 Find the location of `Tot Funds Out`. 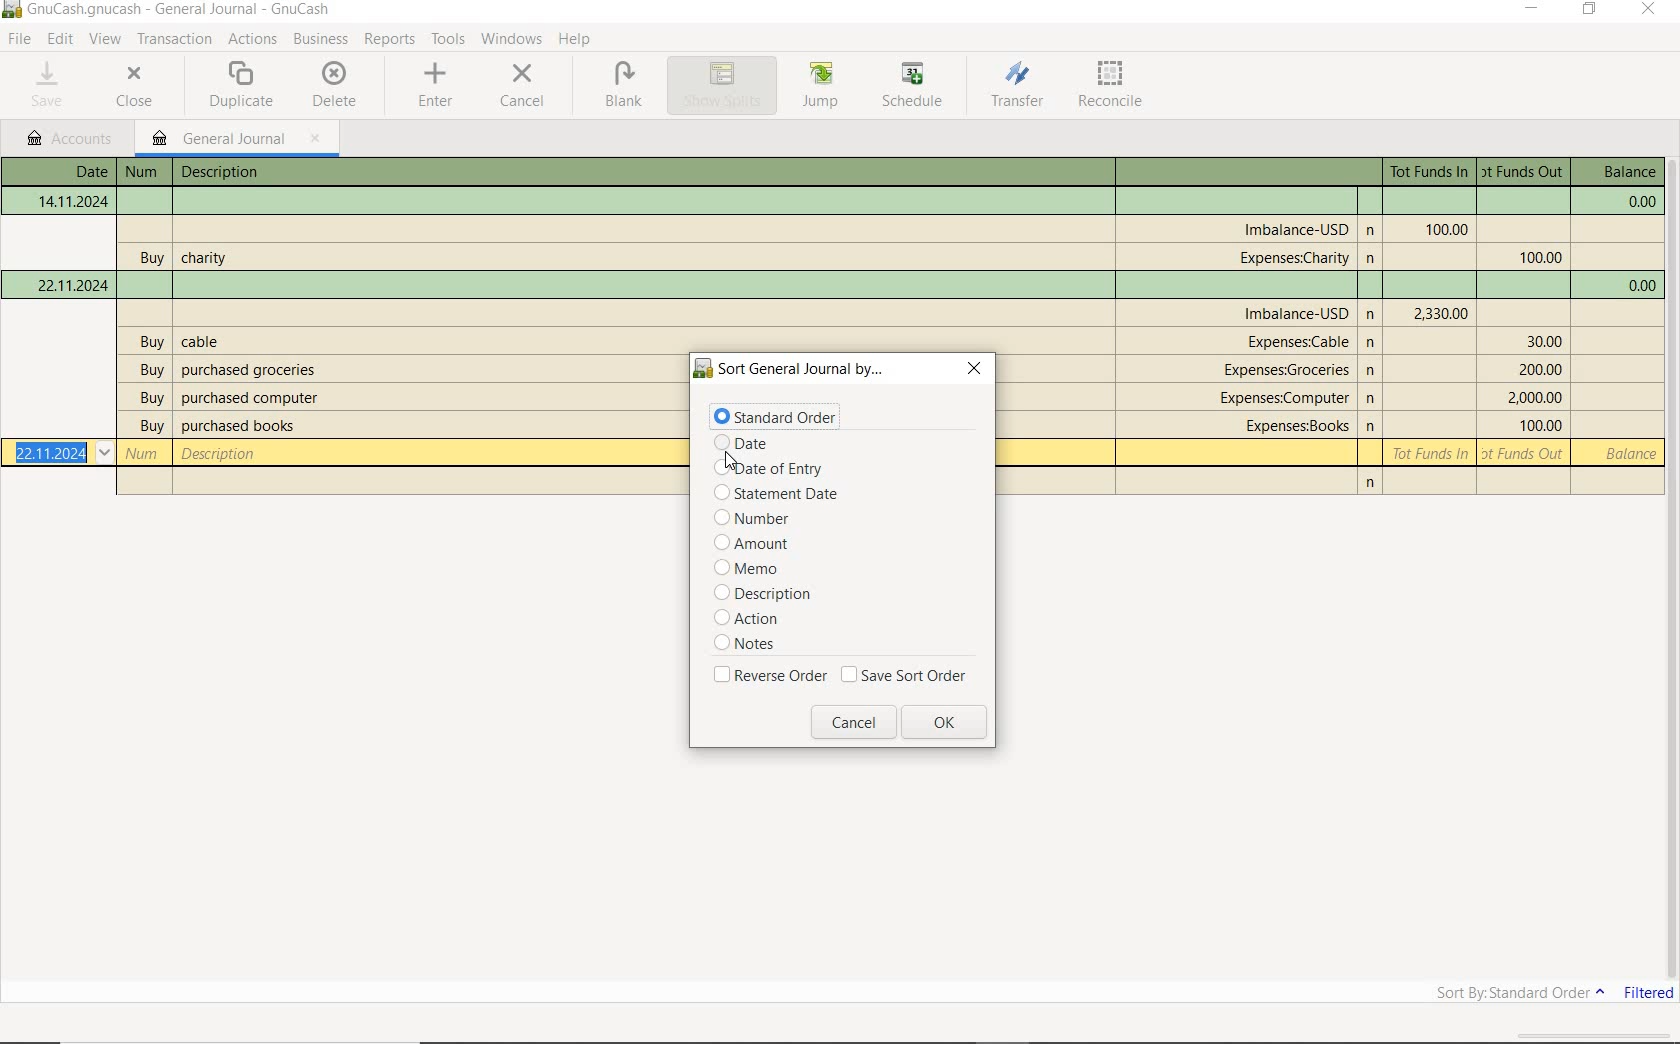

Tot Funds Out is located at coordinates (1541, 258).